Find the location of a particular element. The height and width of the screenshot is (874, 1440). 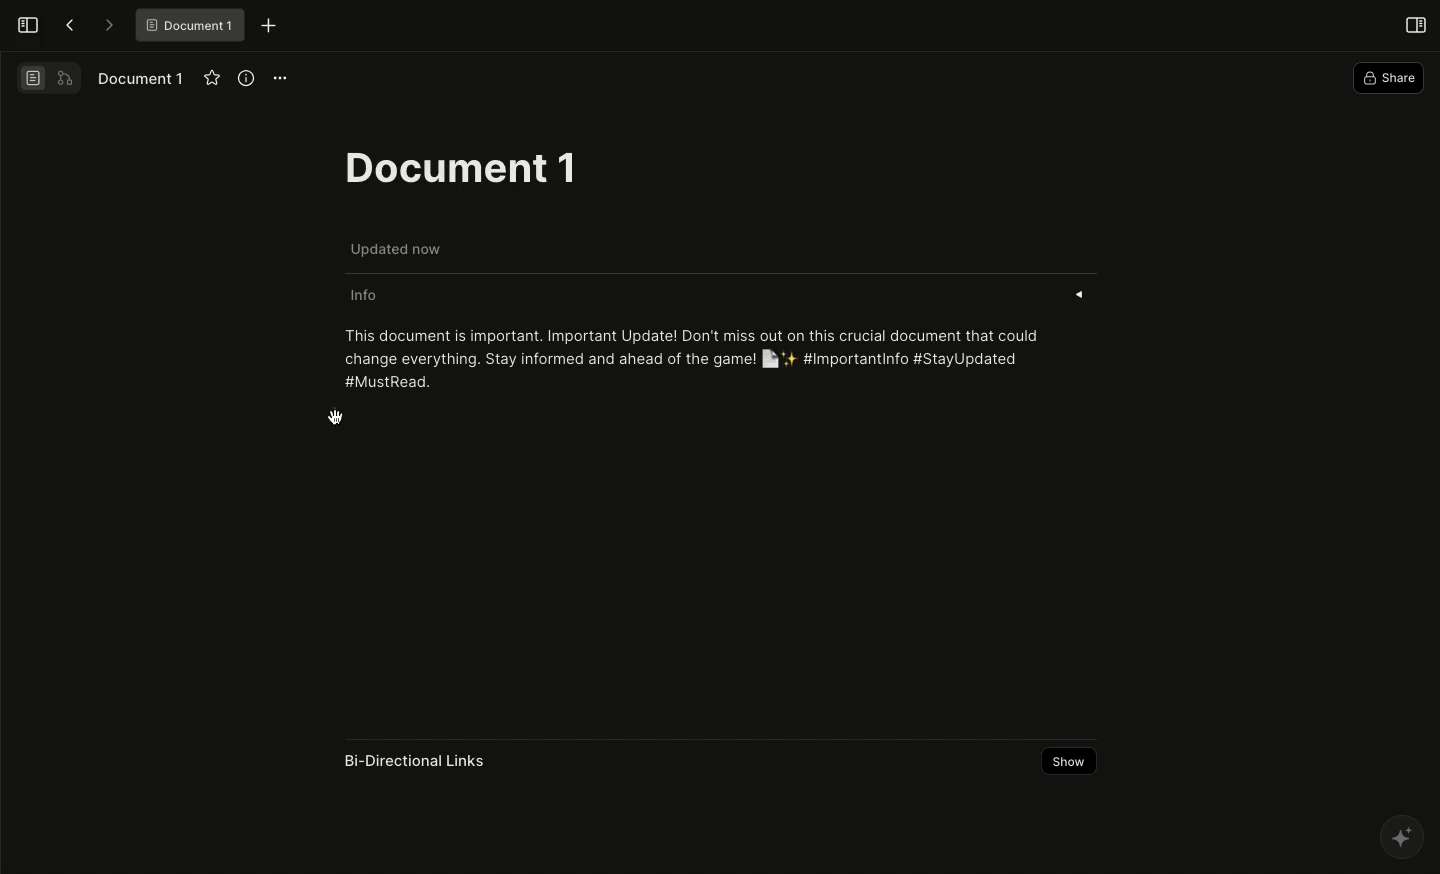

Back is located at coordinates (64, 24).